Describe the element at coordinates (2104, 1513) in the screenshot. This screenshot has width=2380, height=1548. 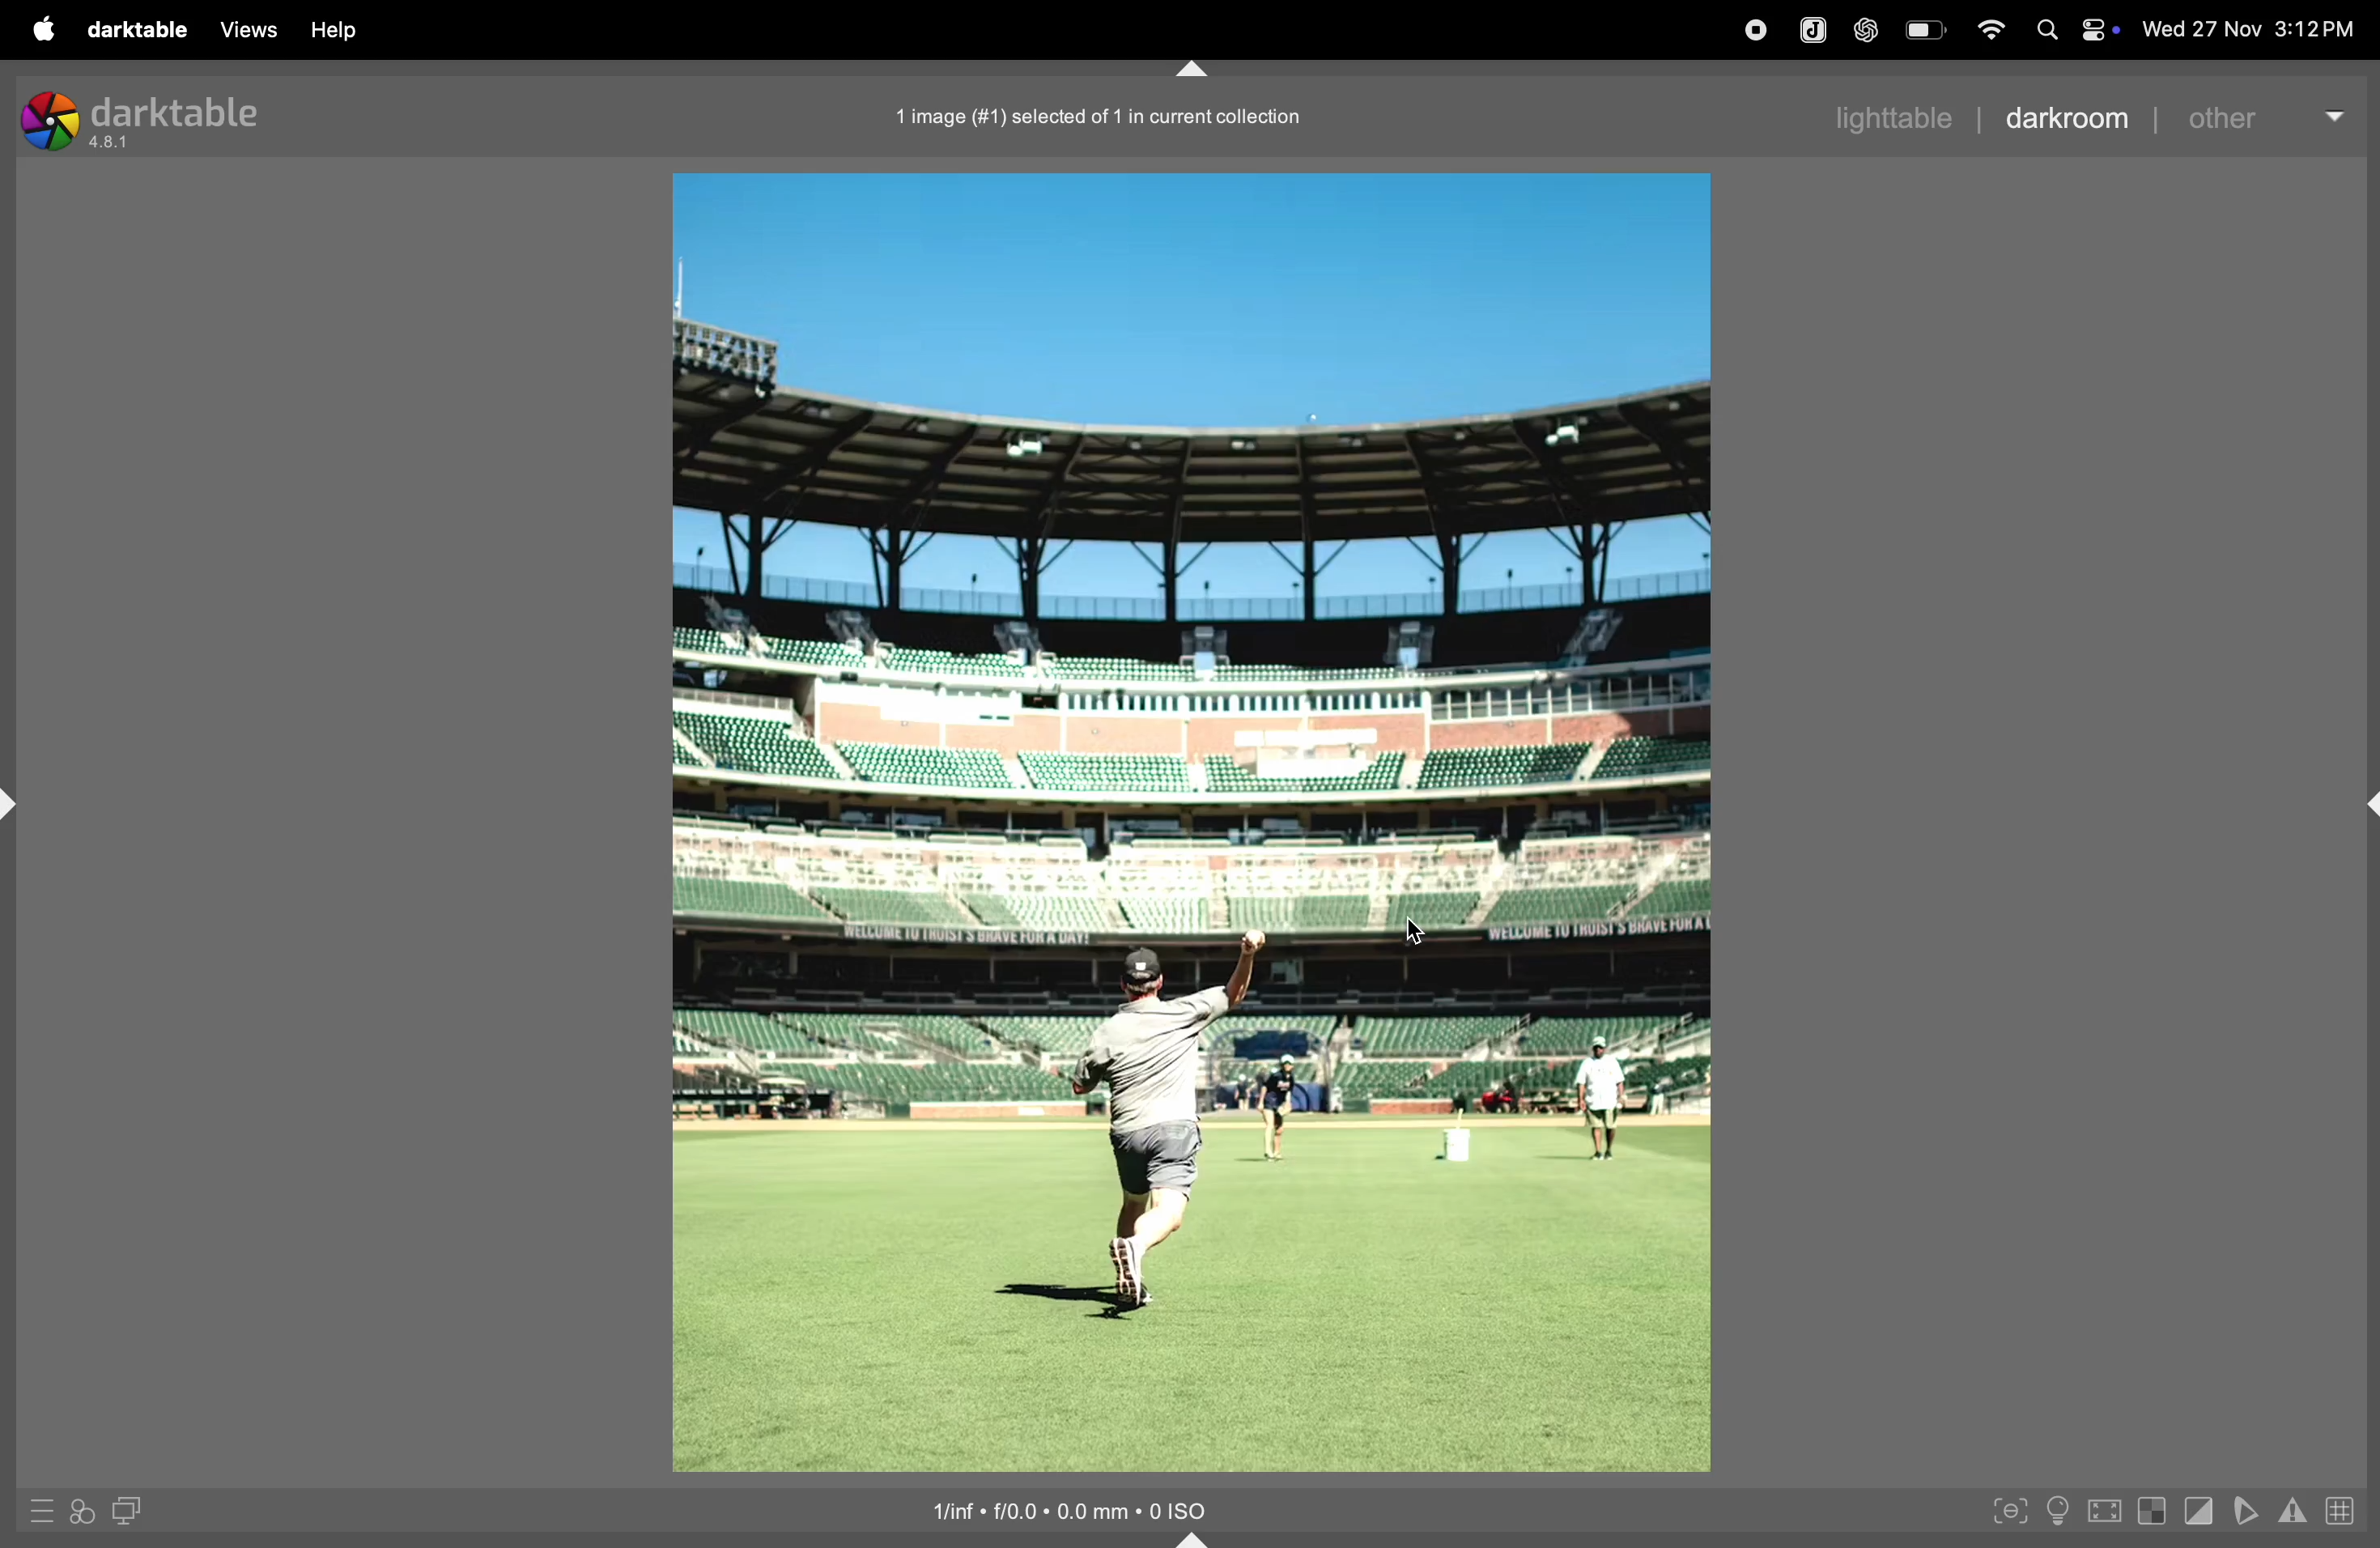
I see `toggle high quality processing` at that location.